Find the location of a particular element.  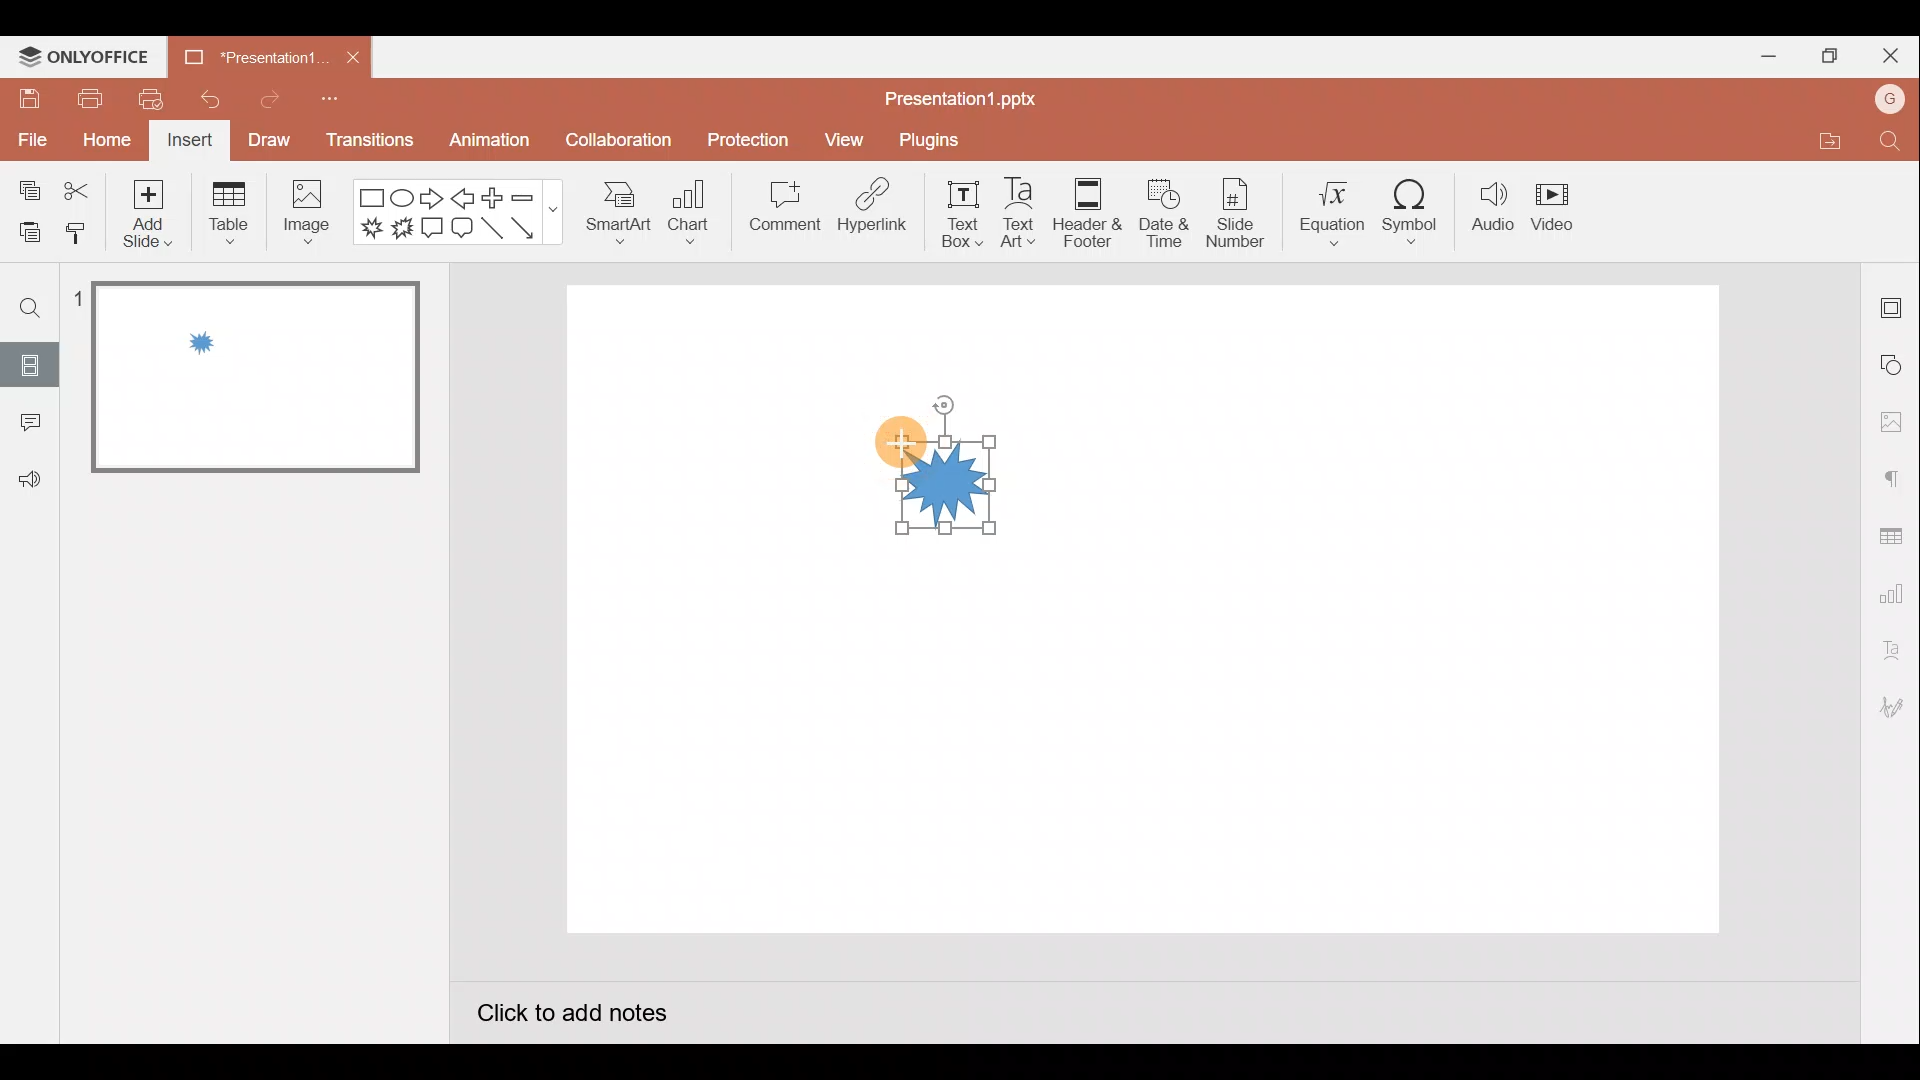

Presentation slide is located at coordinates (1400, 616).